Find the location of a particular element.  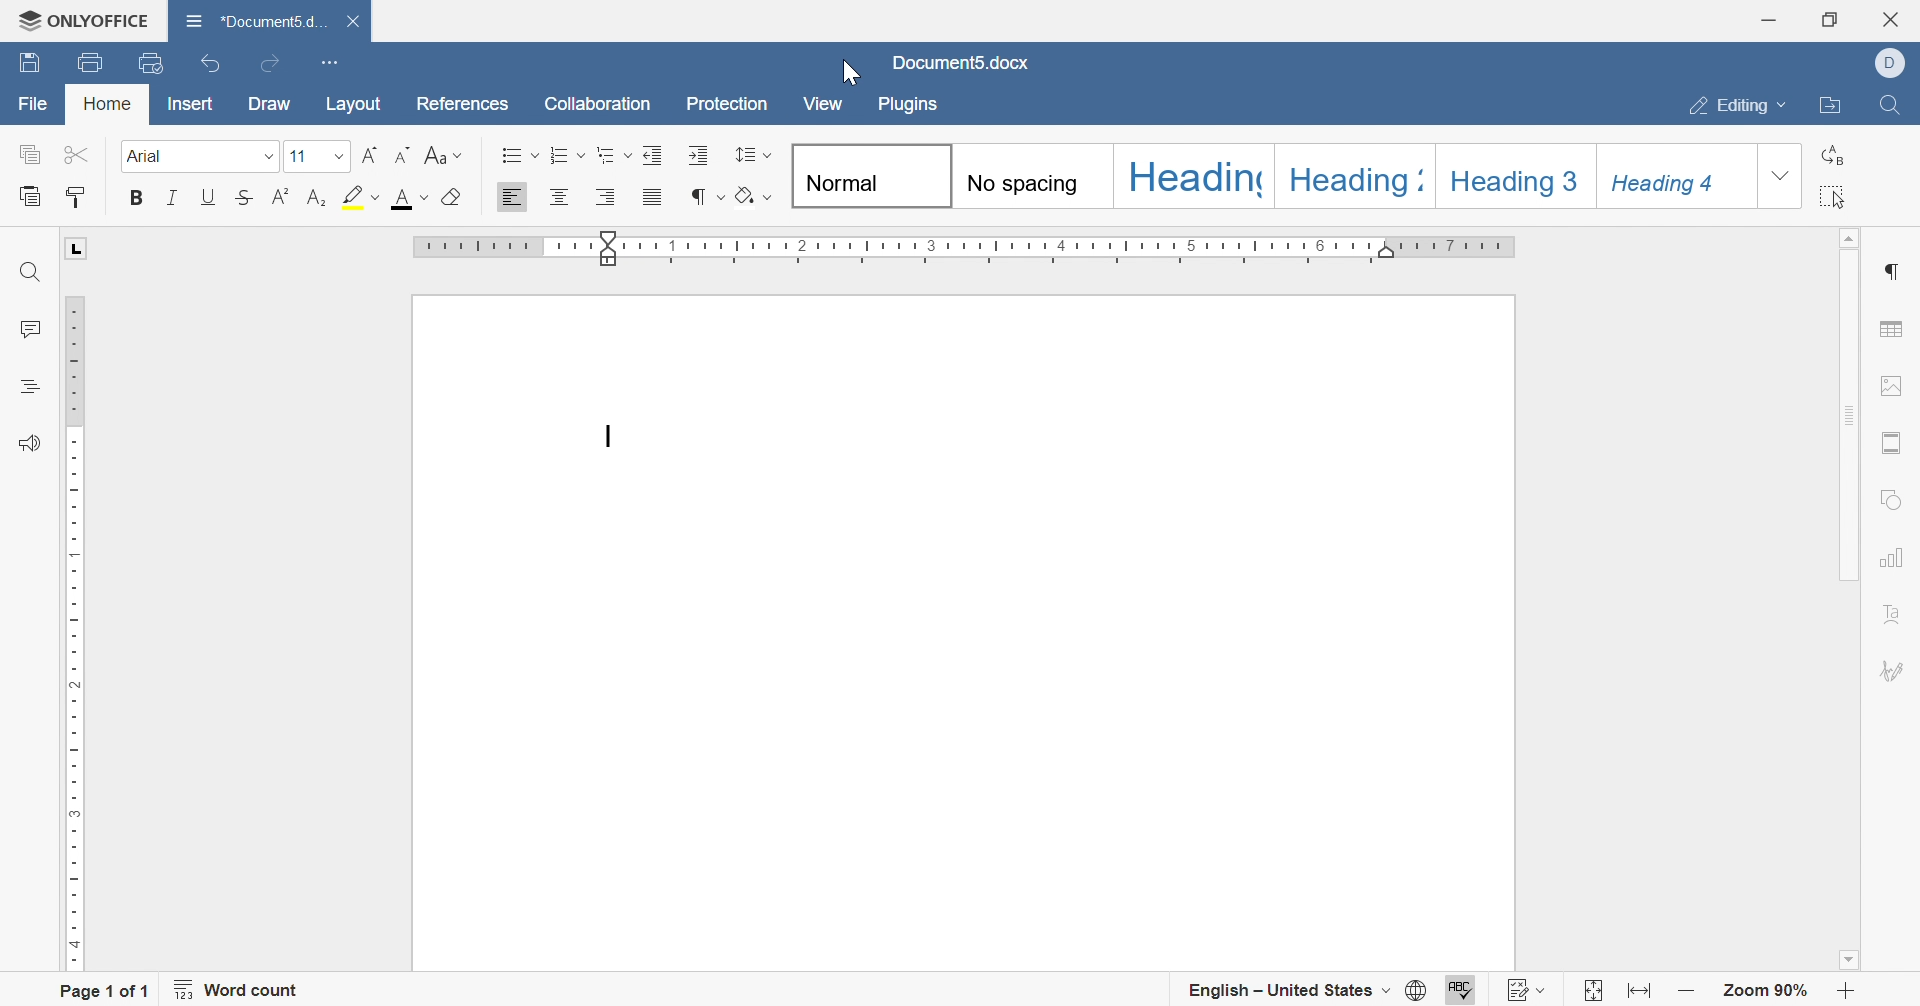

editing is located at coordinates (1737, 105).